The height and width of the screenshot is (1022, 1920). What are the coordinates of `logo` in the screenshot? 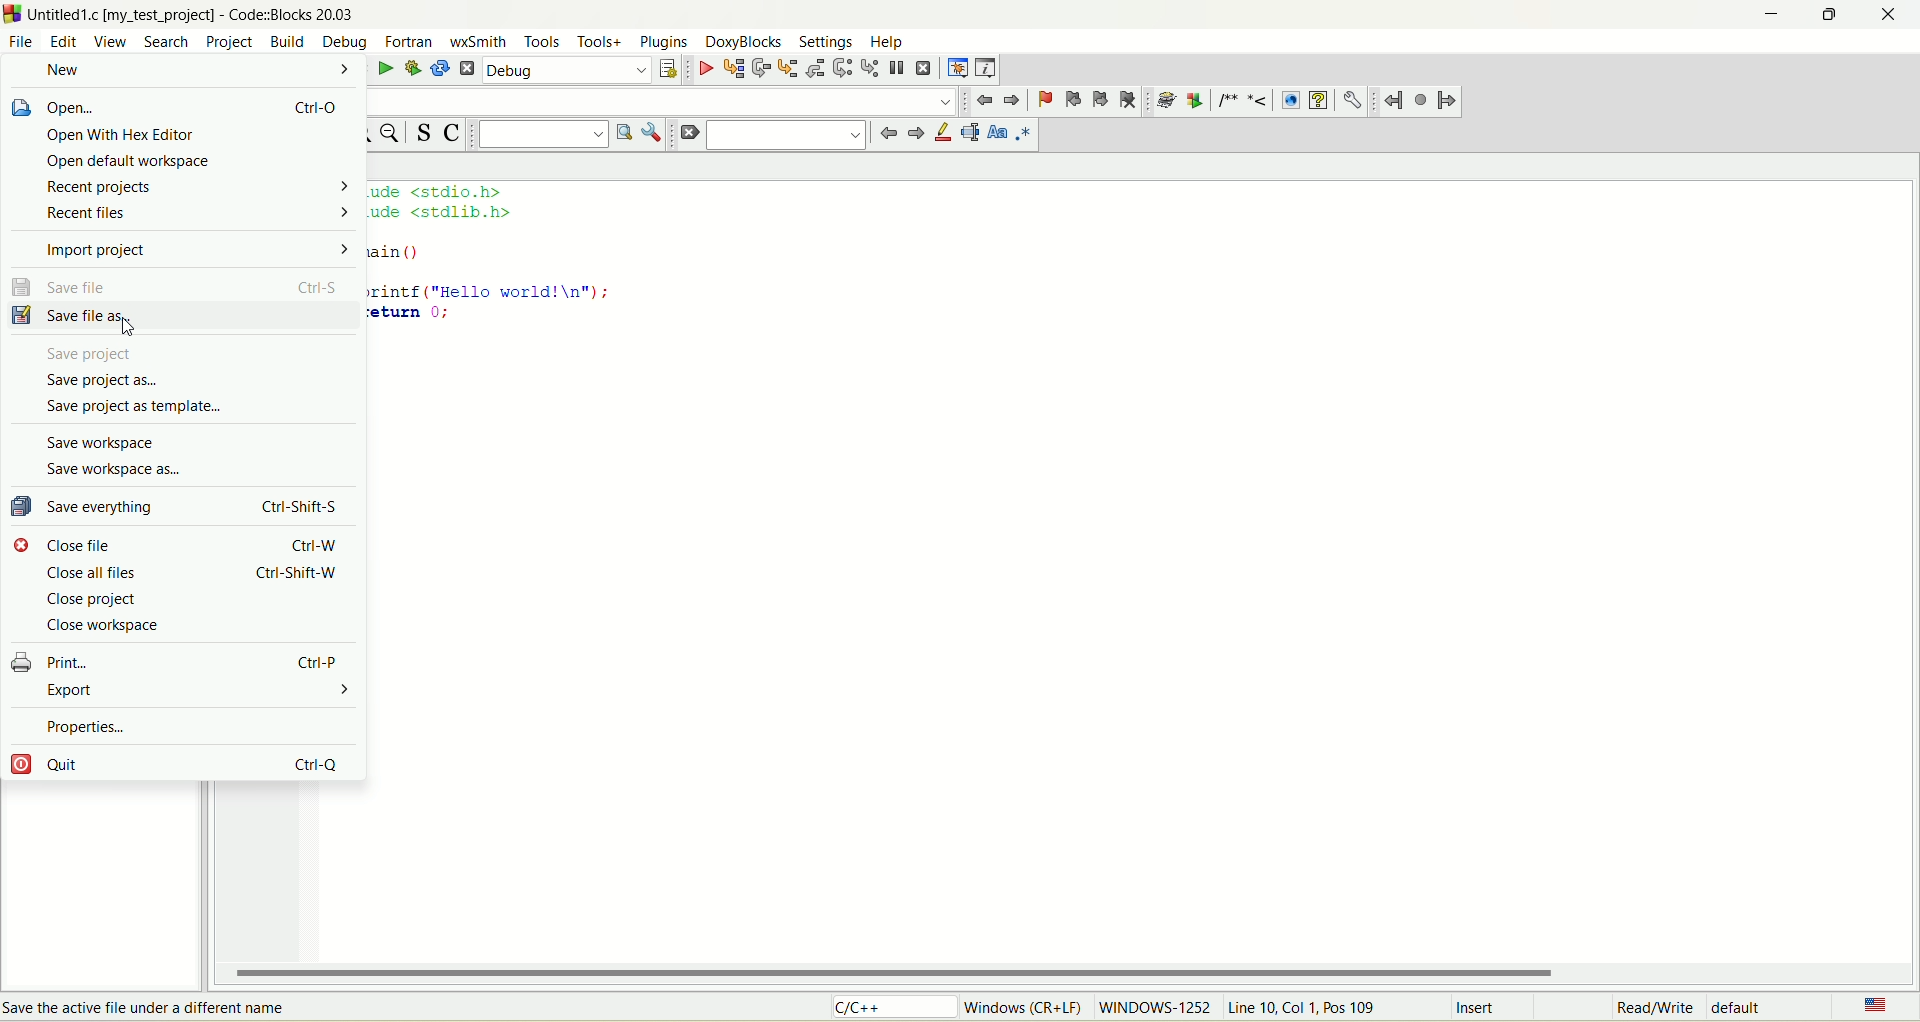 It's located at (12, 13).